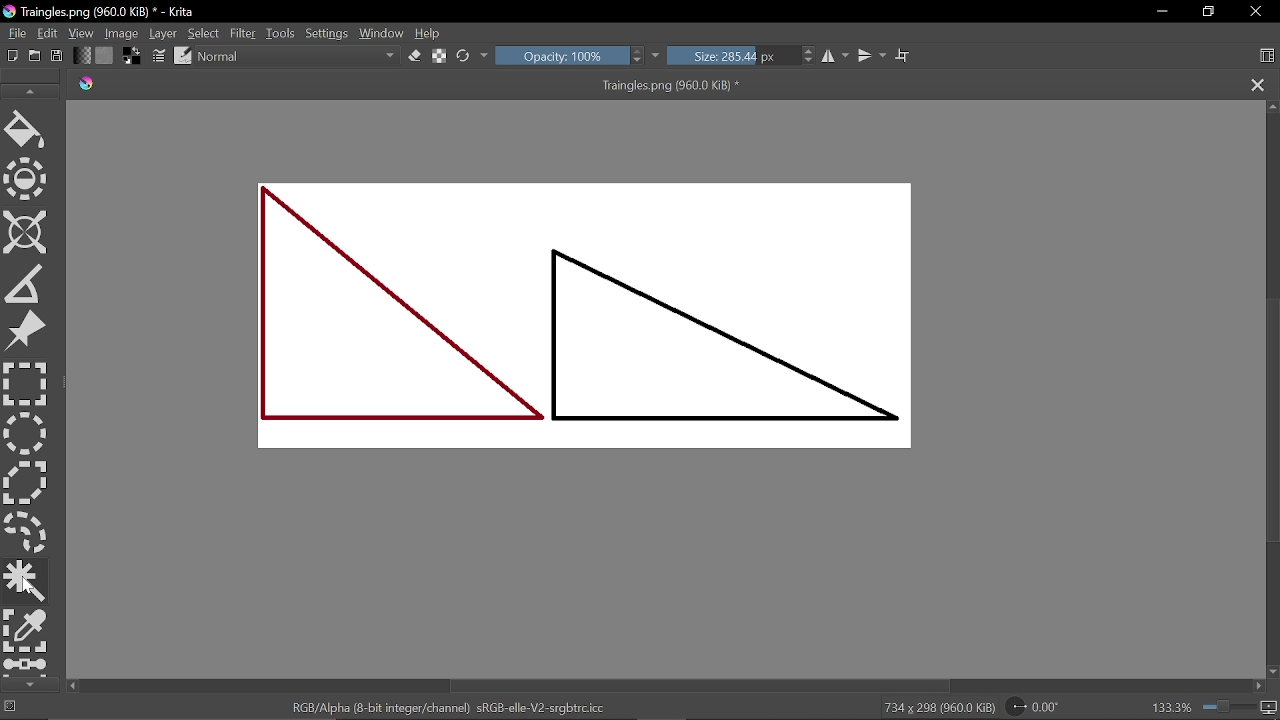 The width and height of the screenshot is (1280, 720). I want to click on Reset orginal preset, so click(464, 55).